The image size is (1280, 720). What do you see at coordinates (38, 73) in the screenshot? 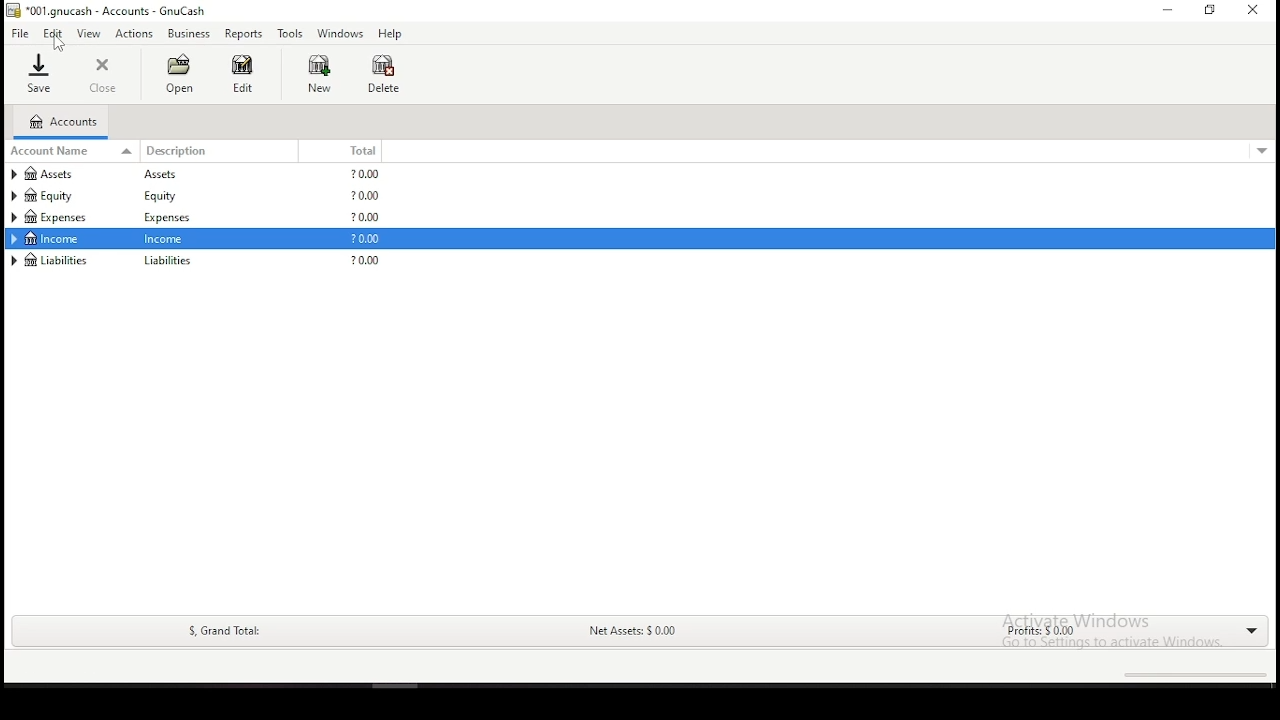
I see `save` at bounding box center [38, 73].